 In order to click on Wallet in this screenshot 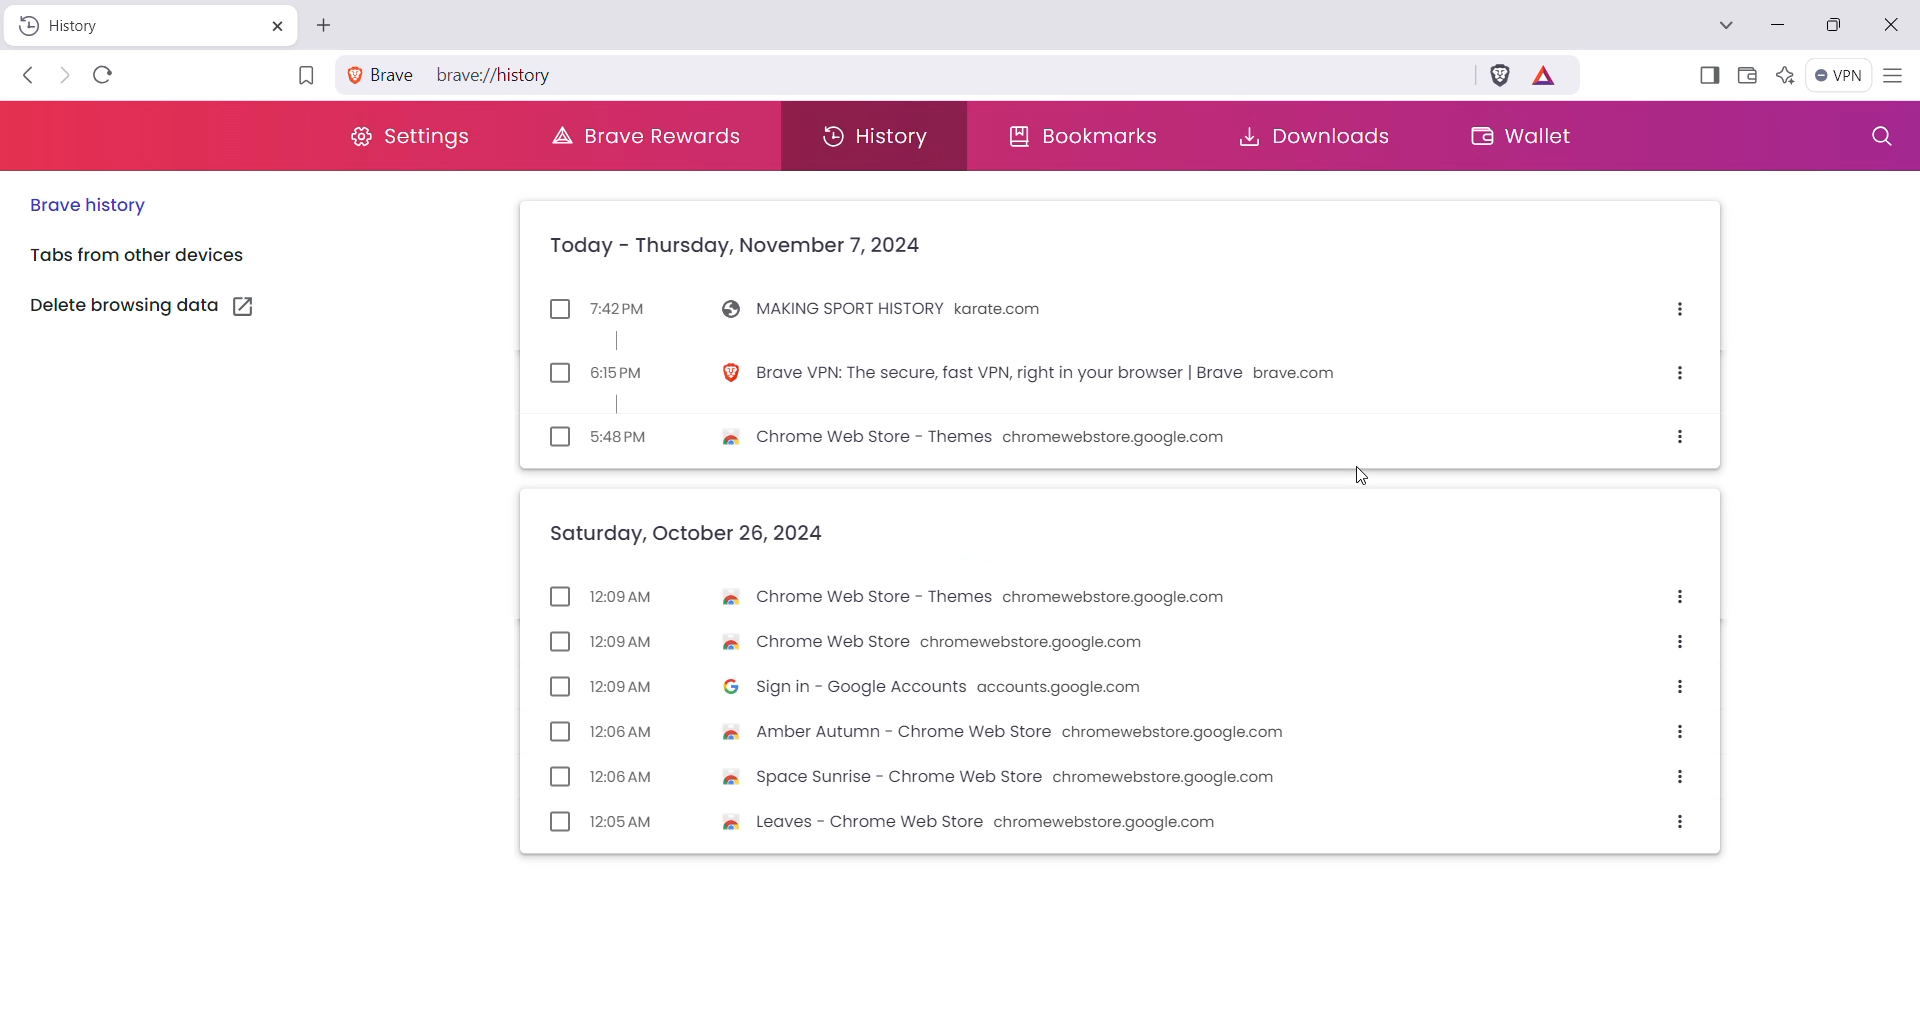, I will do `click(1518, 137)`.